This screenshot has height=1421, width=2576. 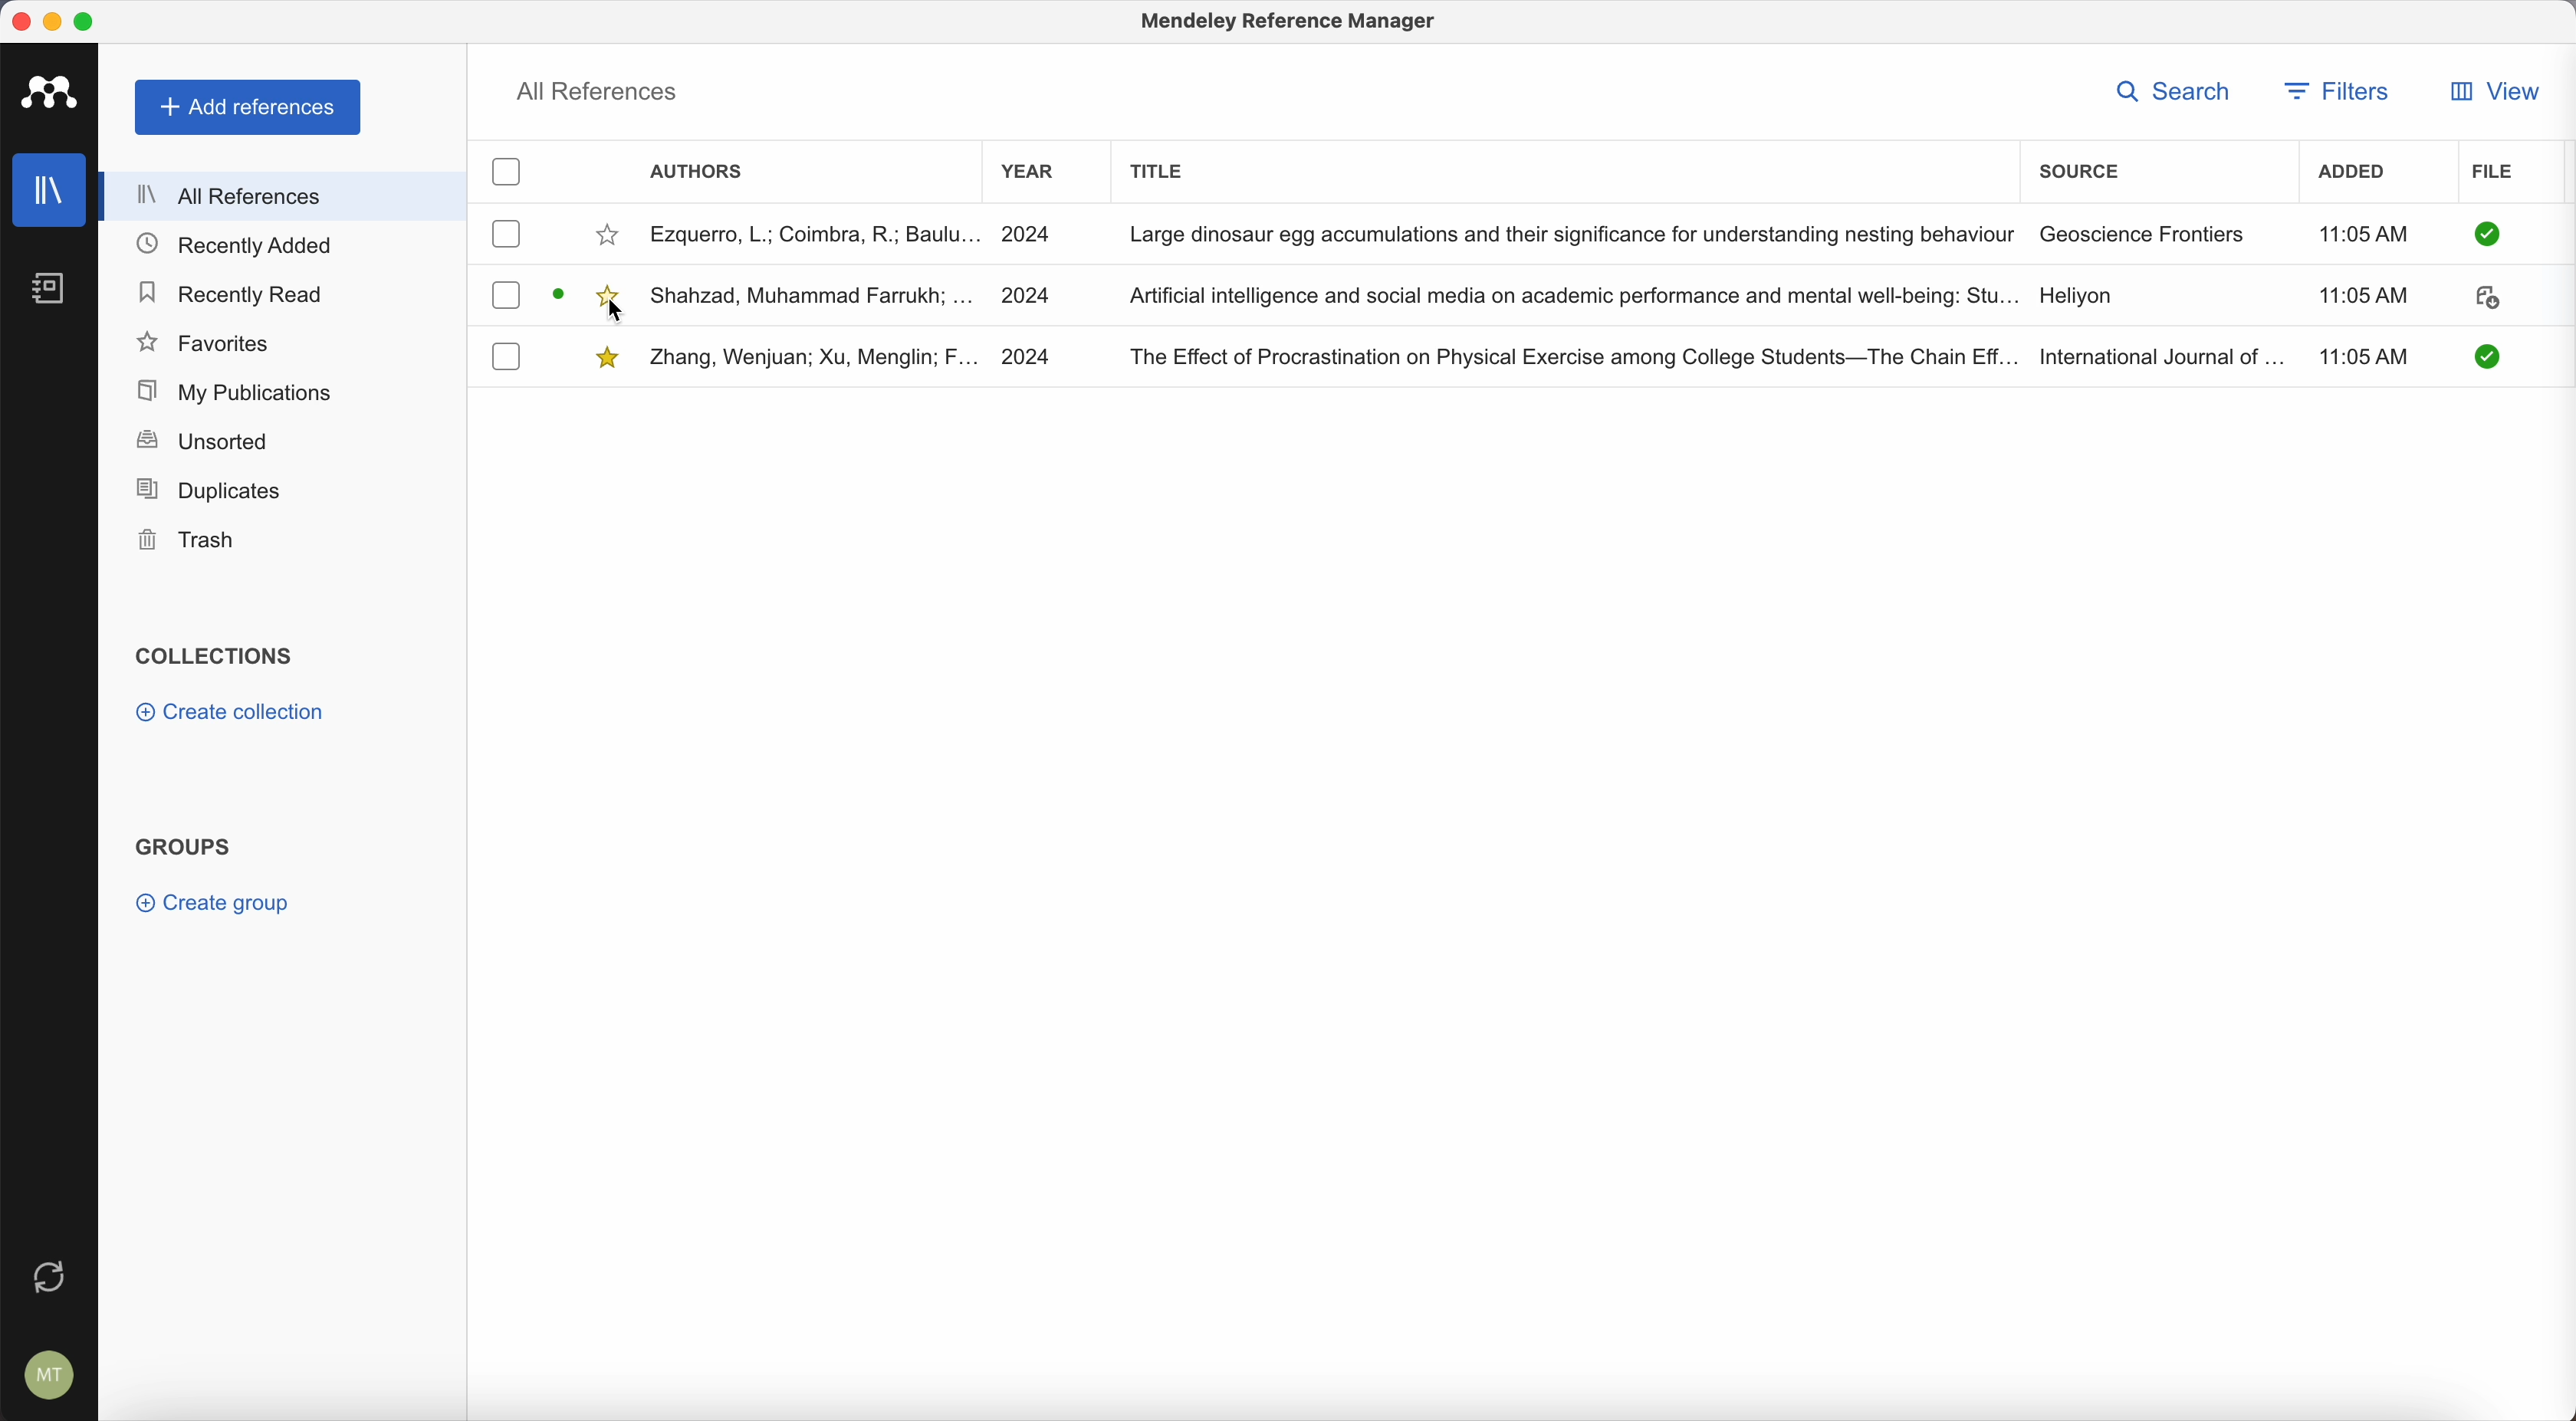 I want to click on notebook, so click(x=60, y=291).